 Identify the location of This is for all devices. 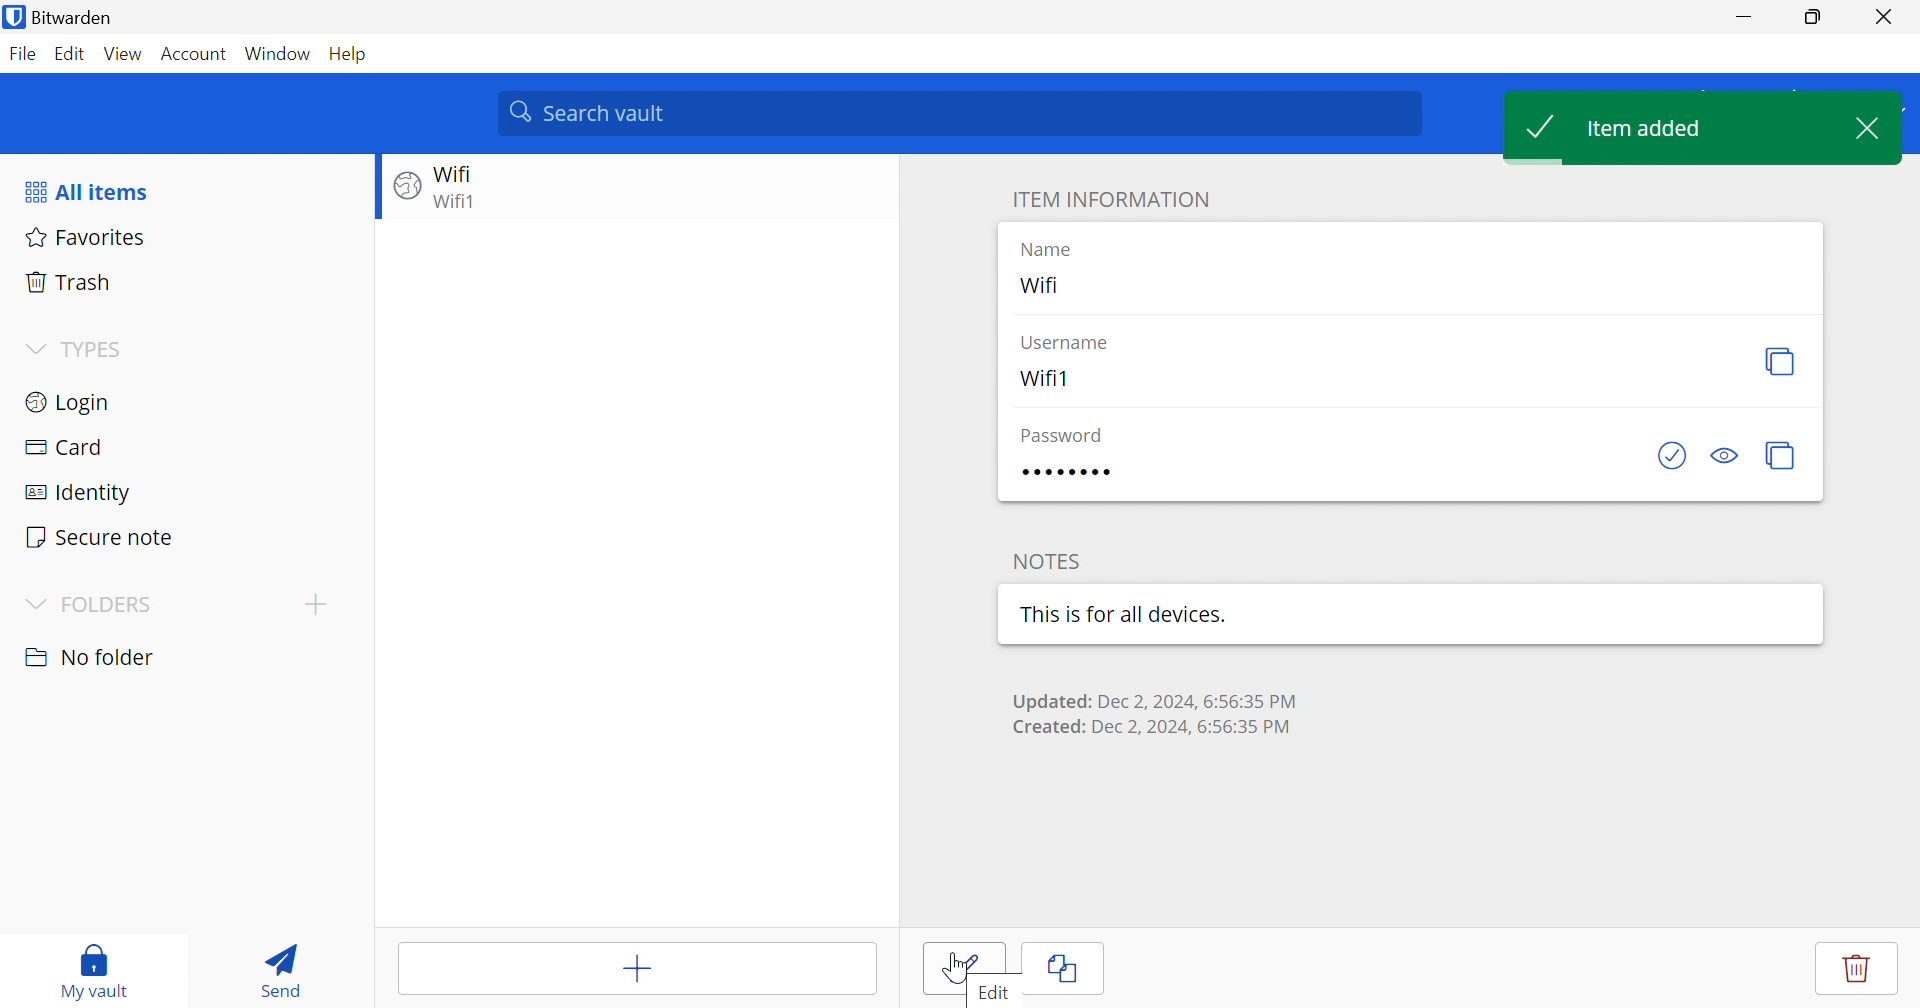
(1123, 617).